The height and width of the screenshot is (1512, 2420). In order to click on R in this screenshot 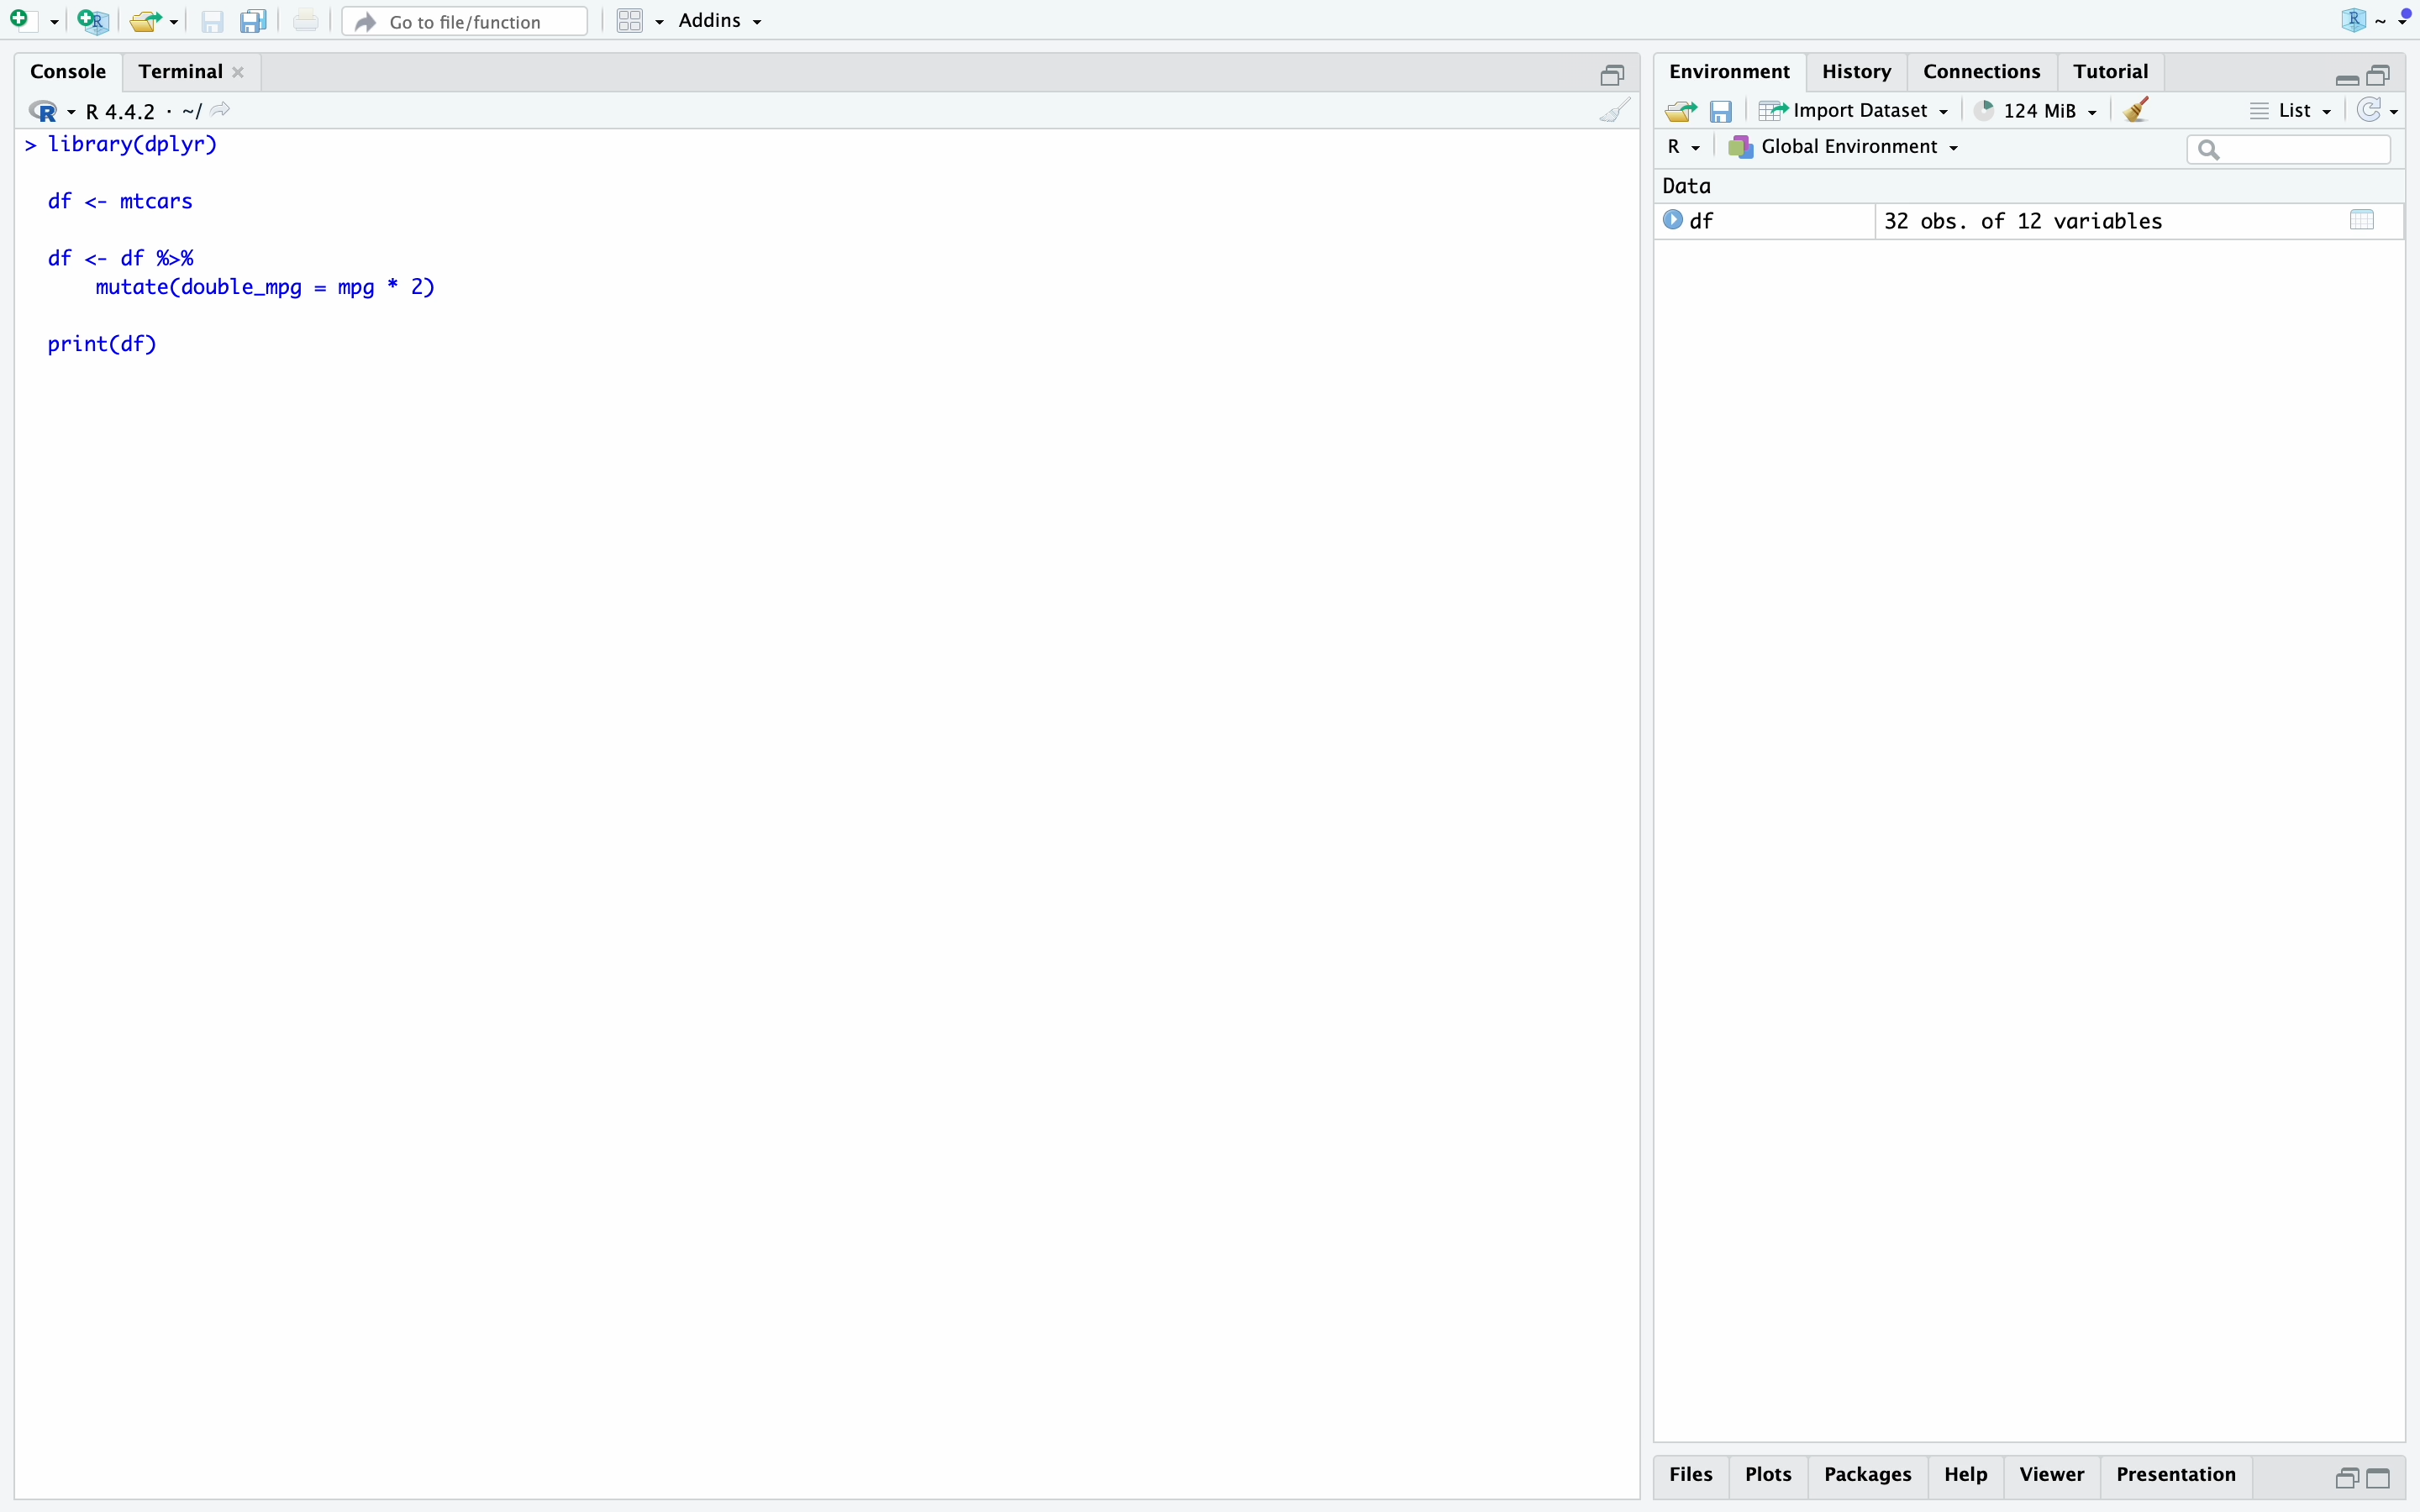, I will do `click(1687, 146)`.